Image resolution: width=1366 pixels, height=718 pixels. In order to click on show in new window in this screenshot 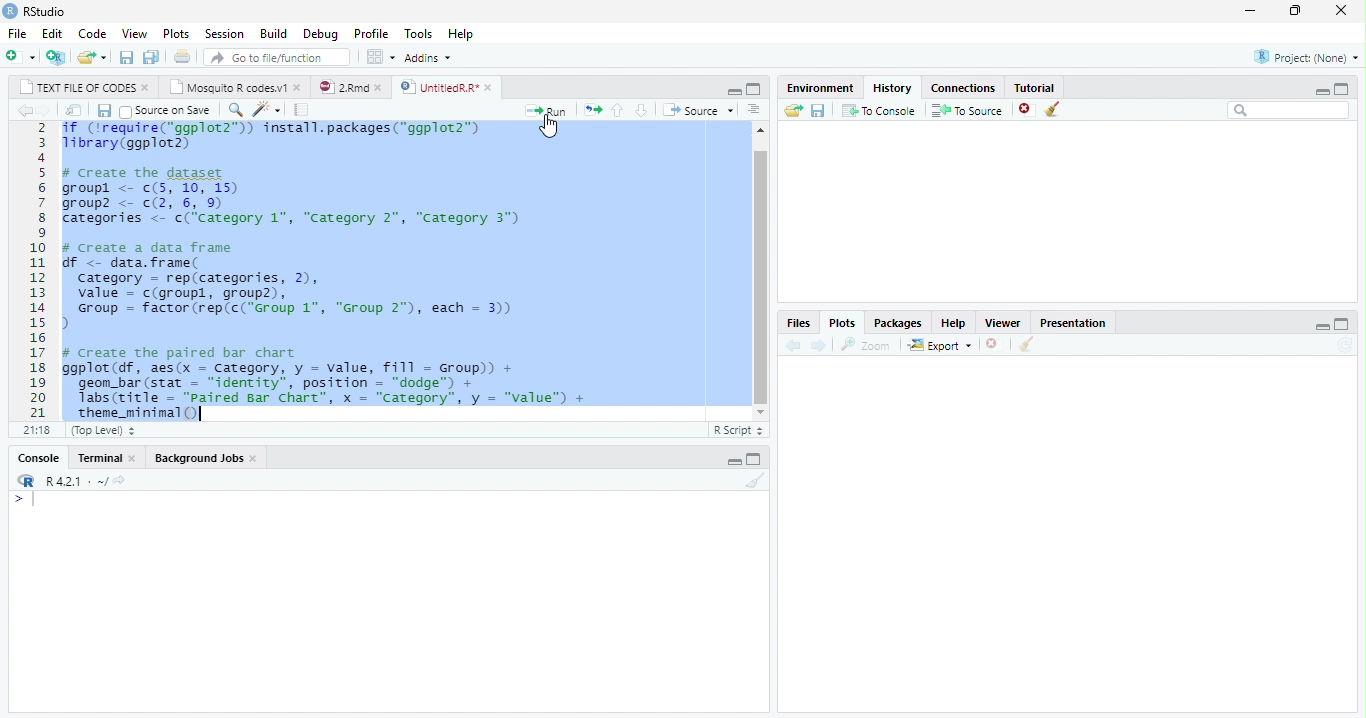, I will do `click(73, 110)`.